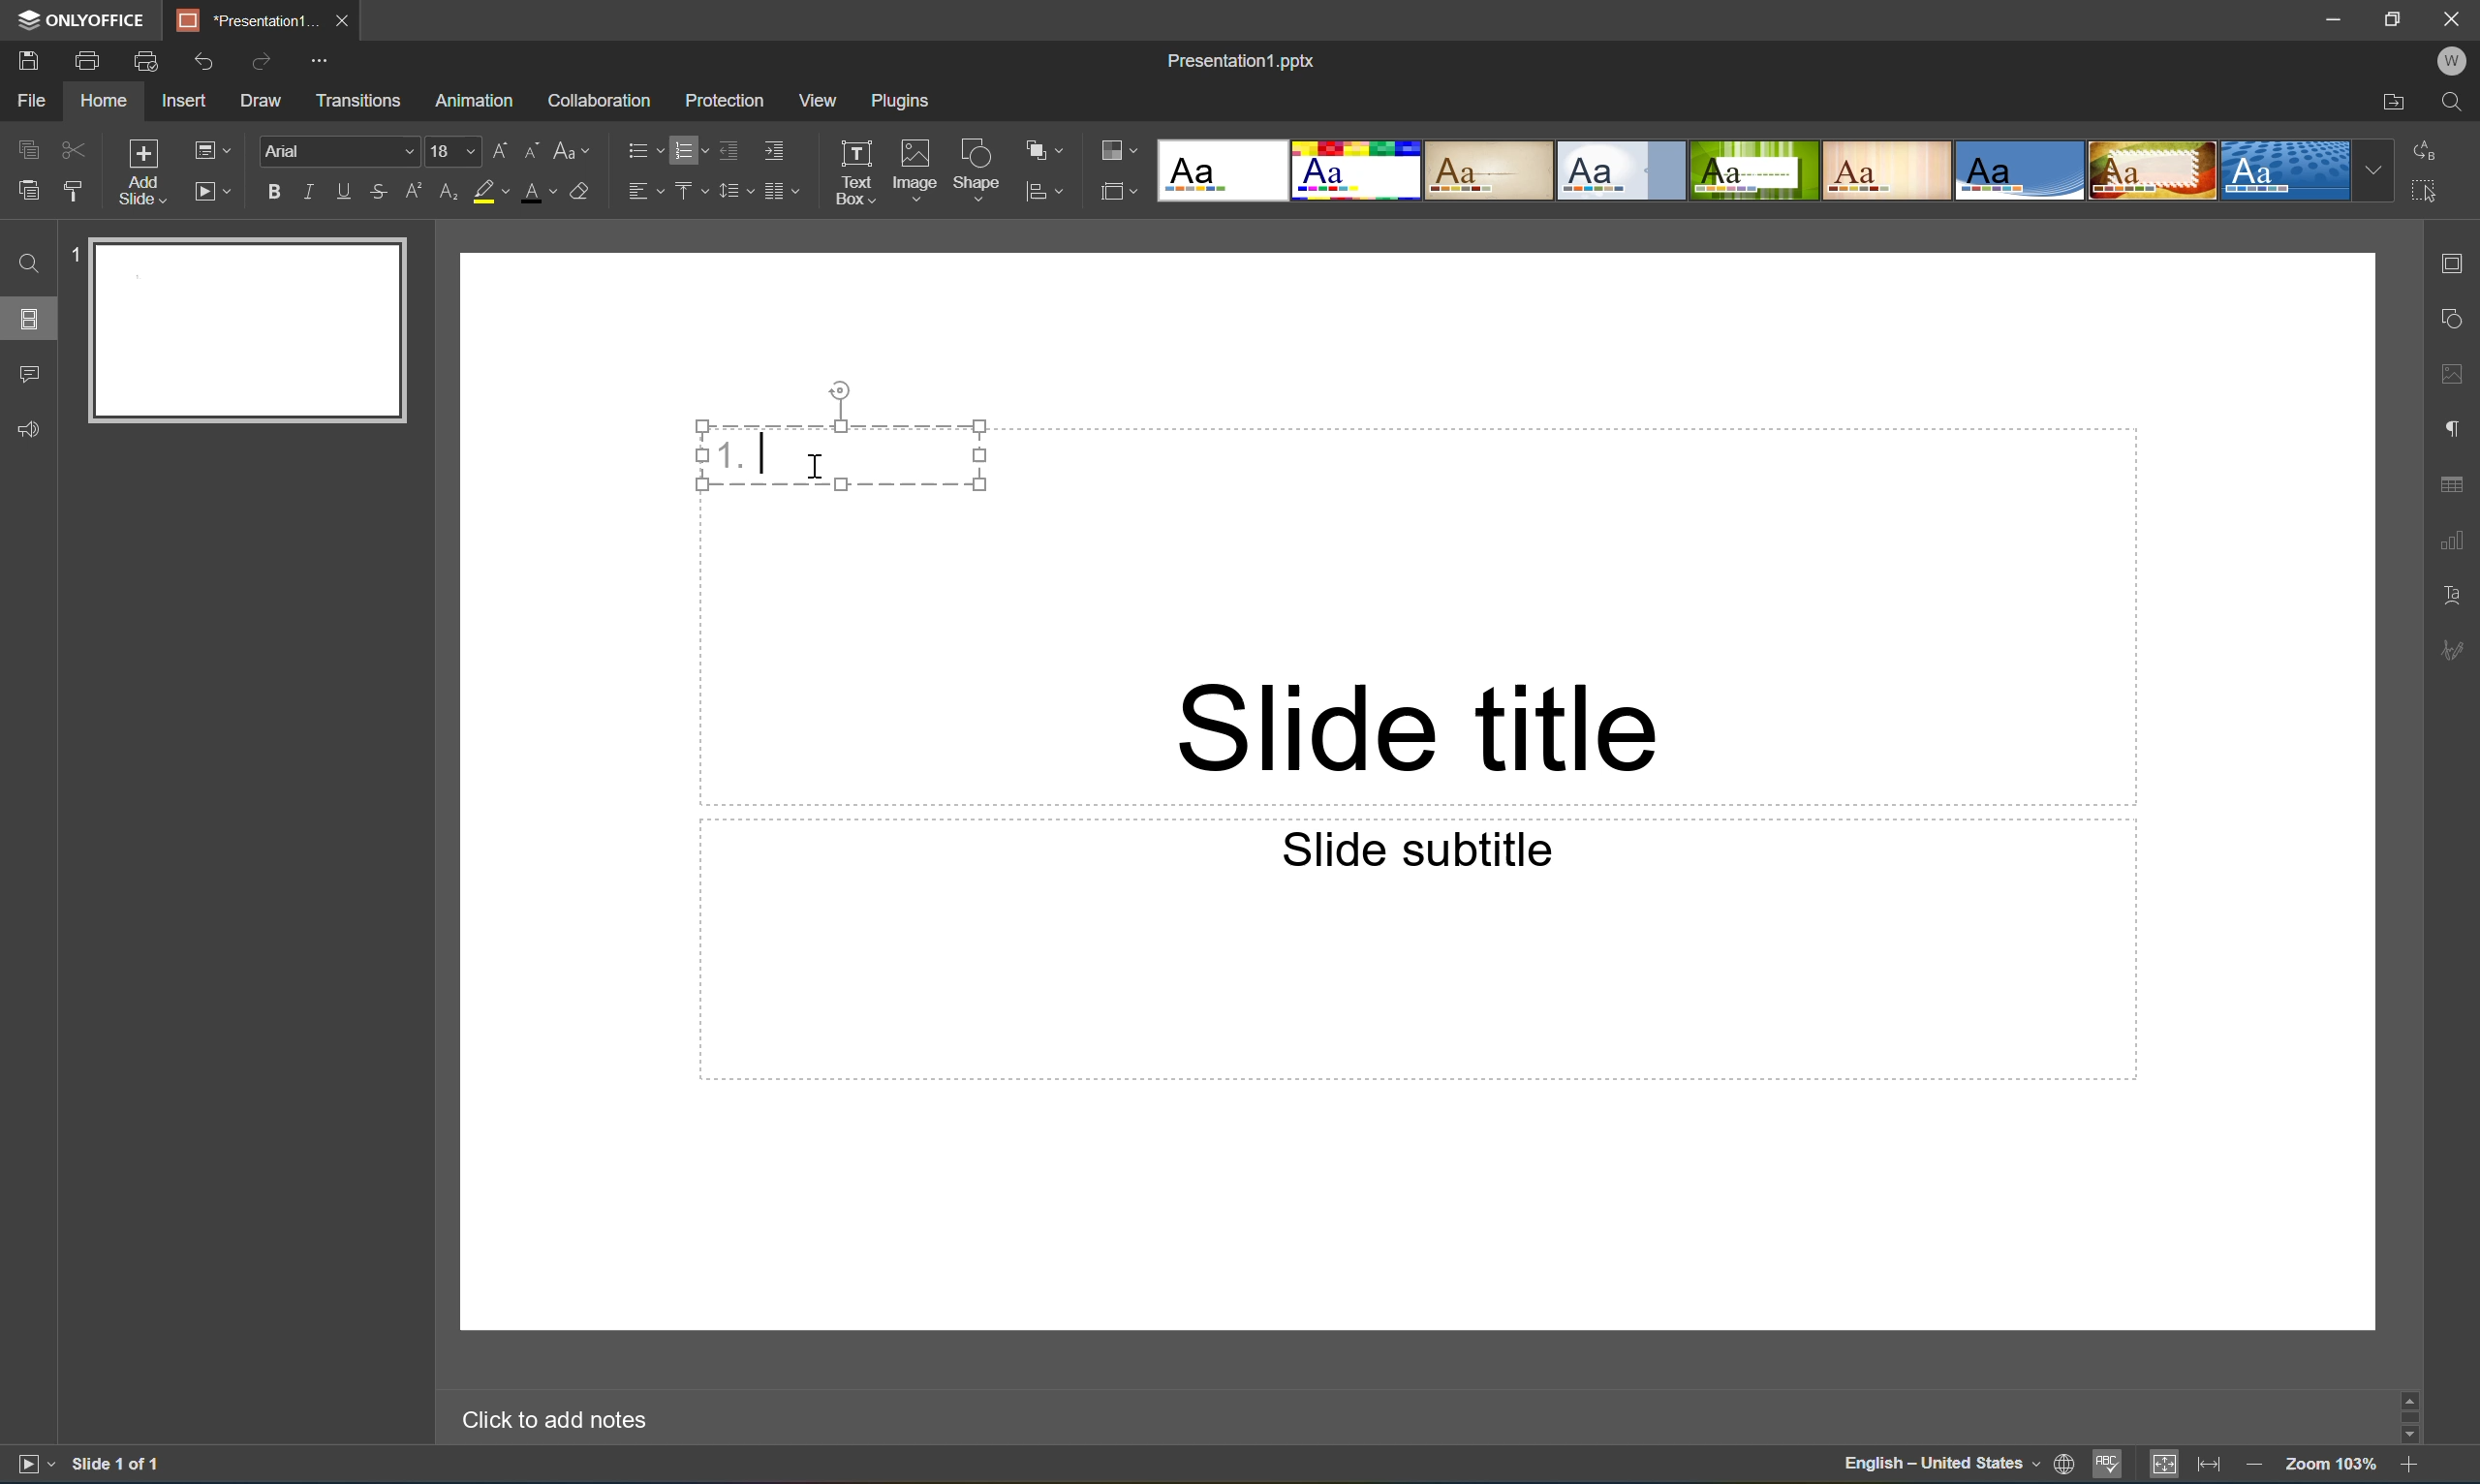 The image size is (2480, 1484). Describe the element at coordinates (2454, 60) in the screenshot. I see `Welcome` at that location.